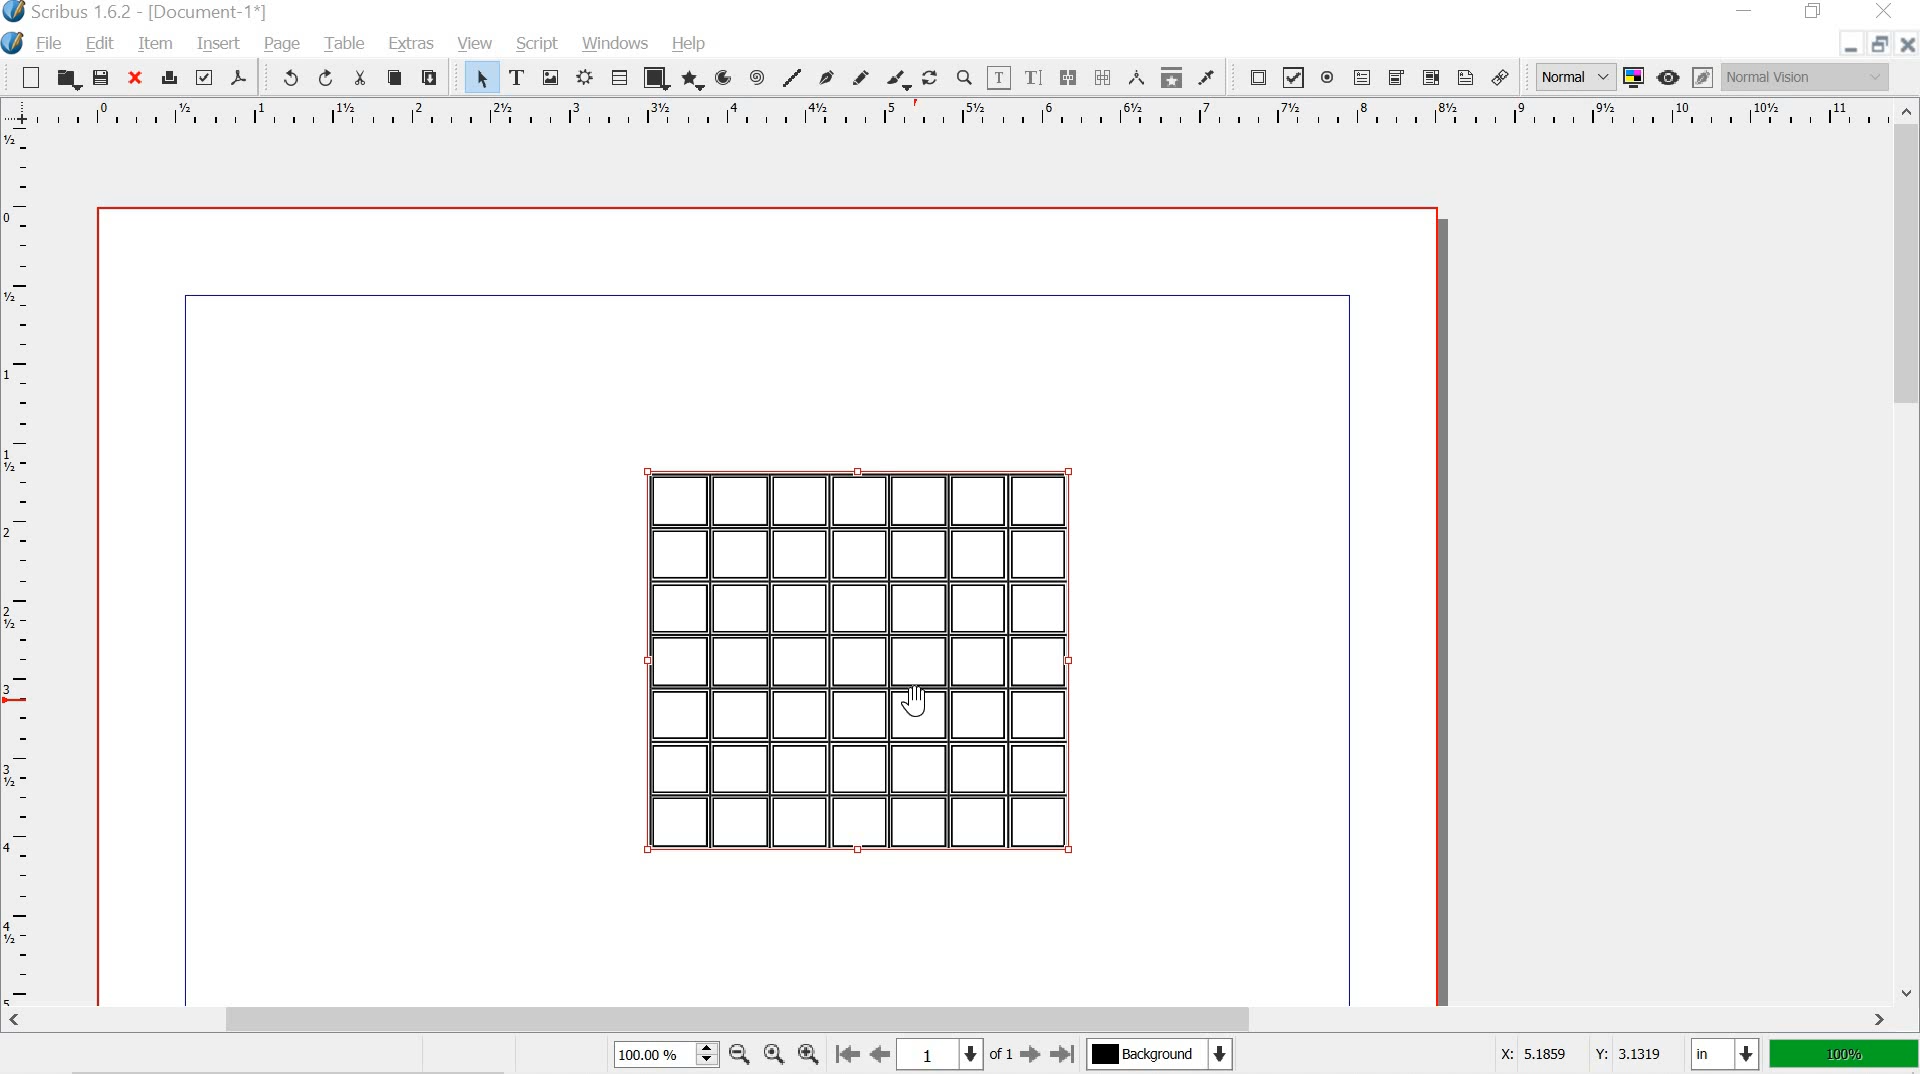  Describe the element at coordinates (896, 78) in the screenshot. I see `calligraphic line` at that location.